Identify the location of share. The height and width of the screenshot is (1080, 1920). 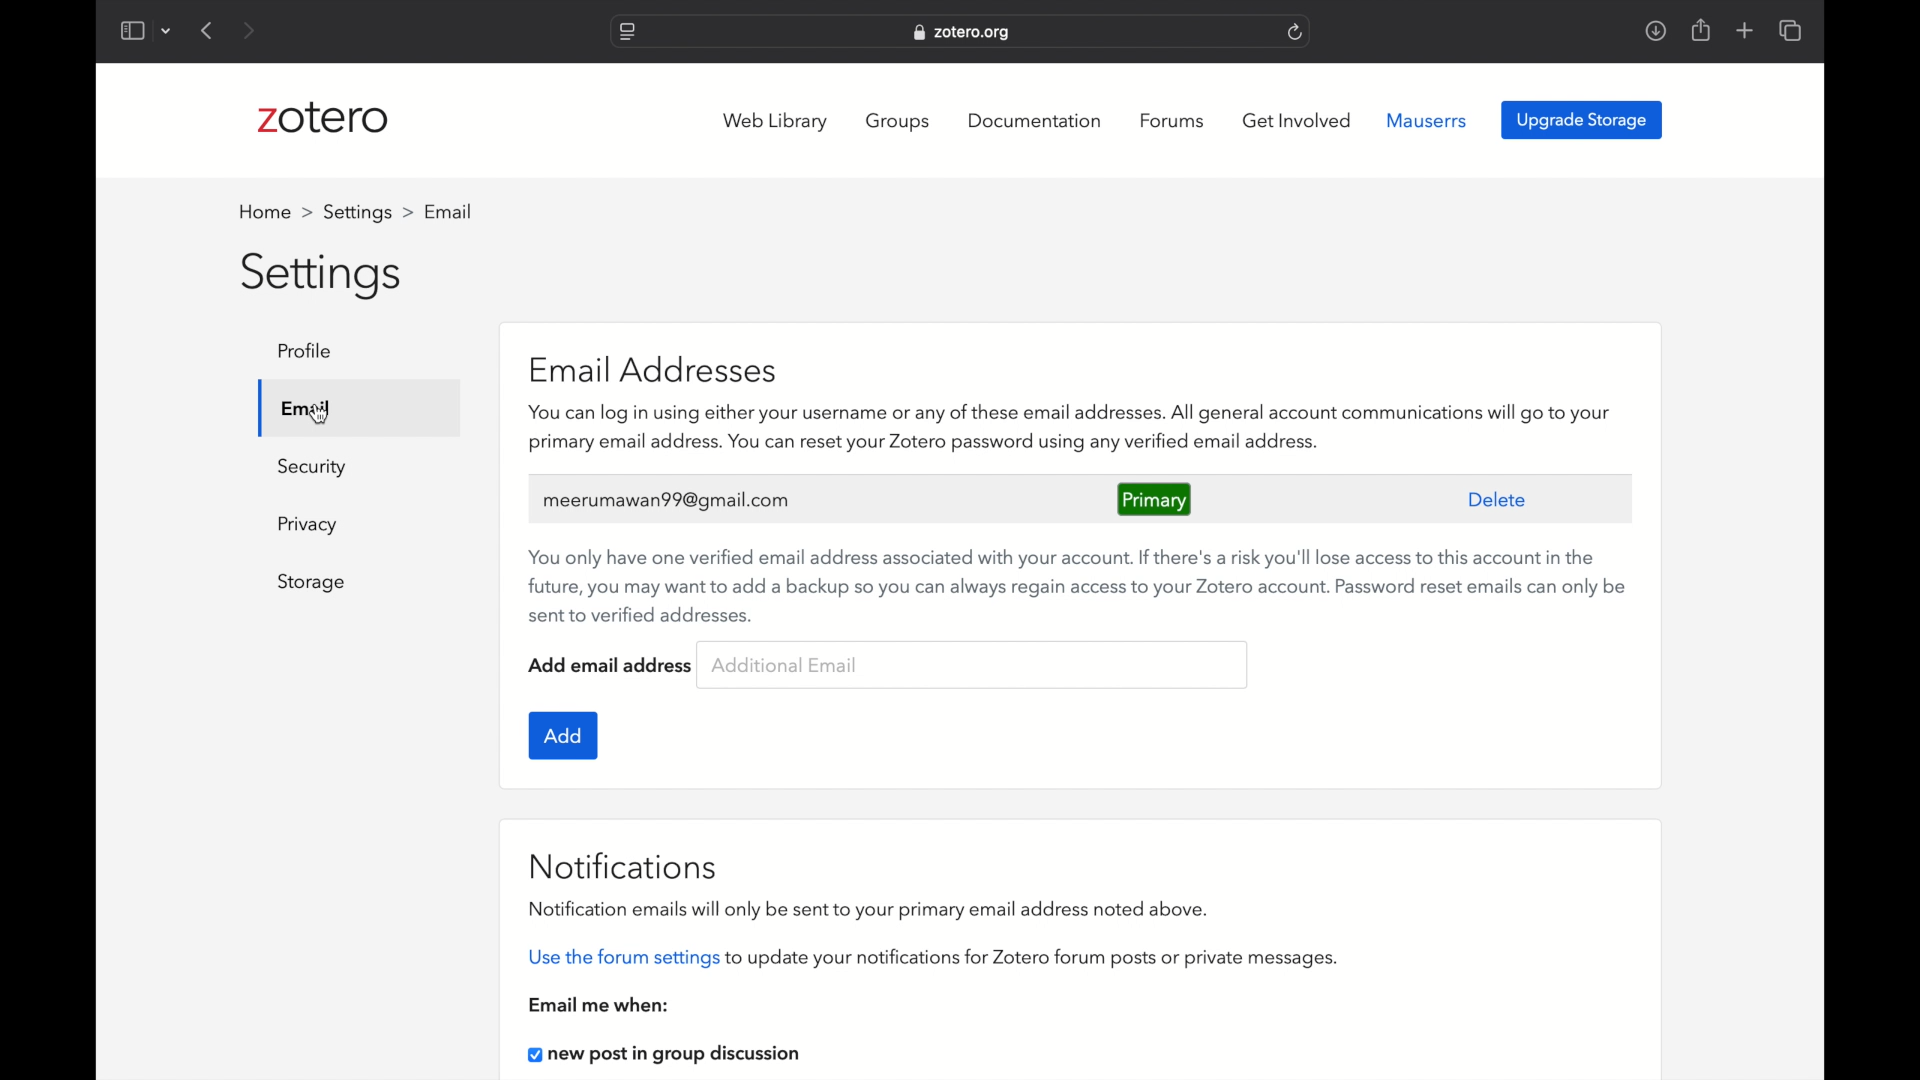
(1699, 30).